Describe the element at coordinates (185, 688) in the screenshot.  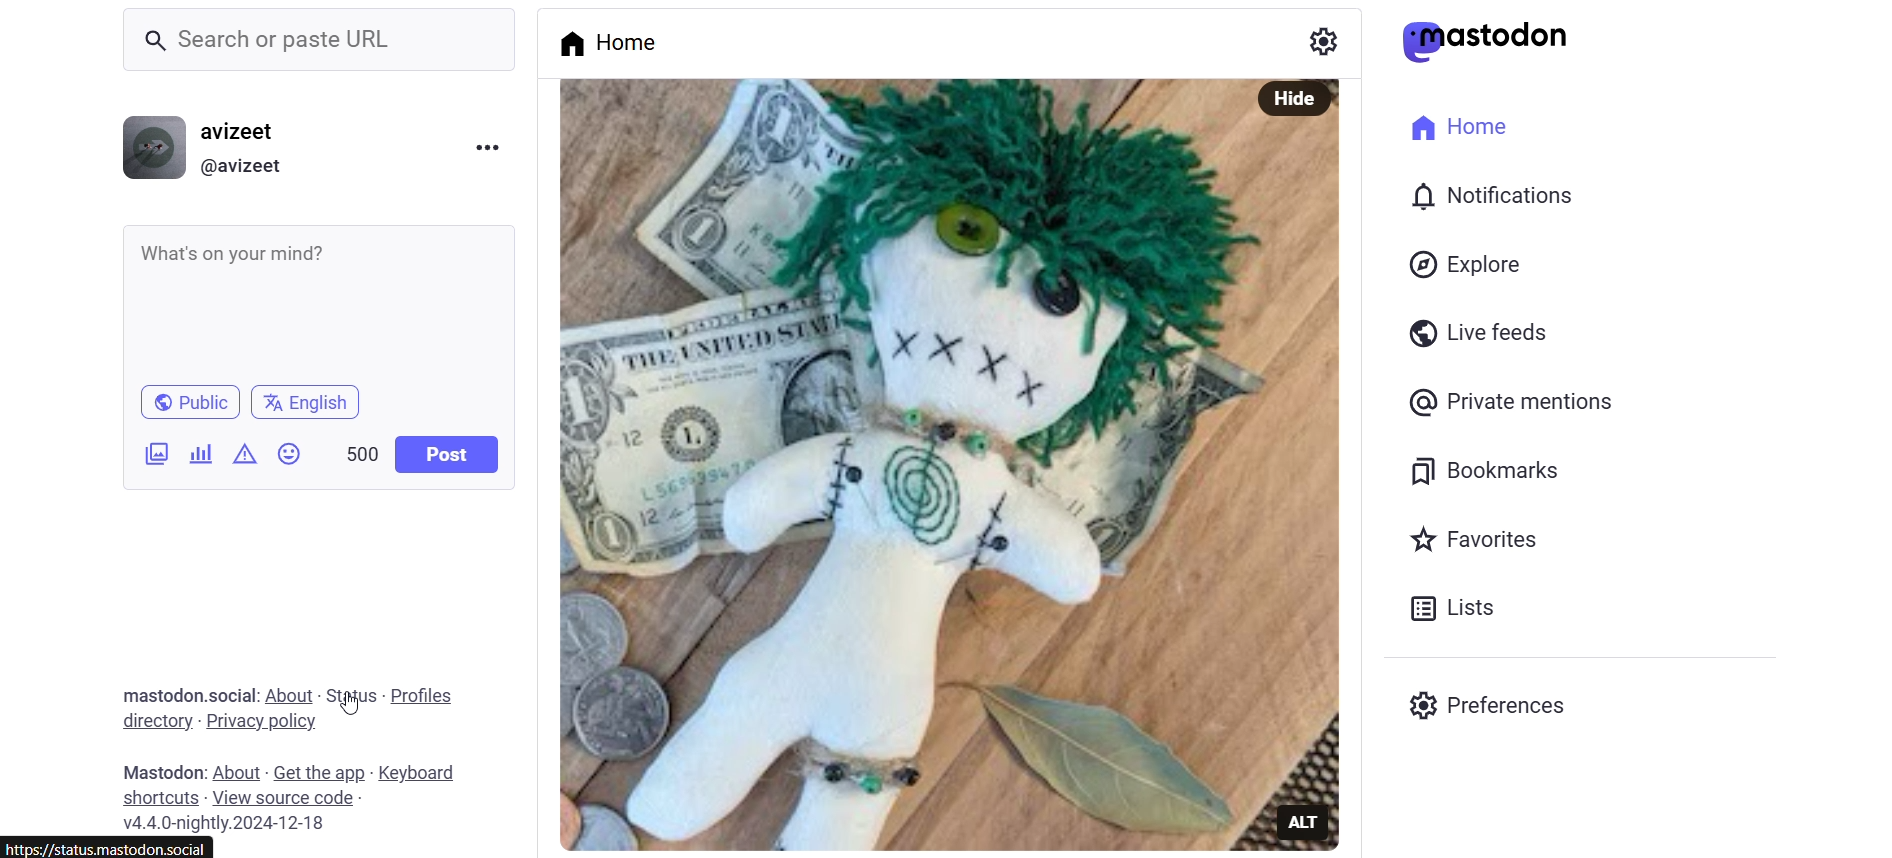
I see `text` at that location.